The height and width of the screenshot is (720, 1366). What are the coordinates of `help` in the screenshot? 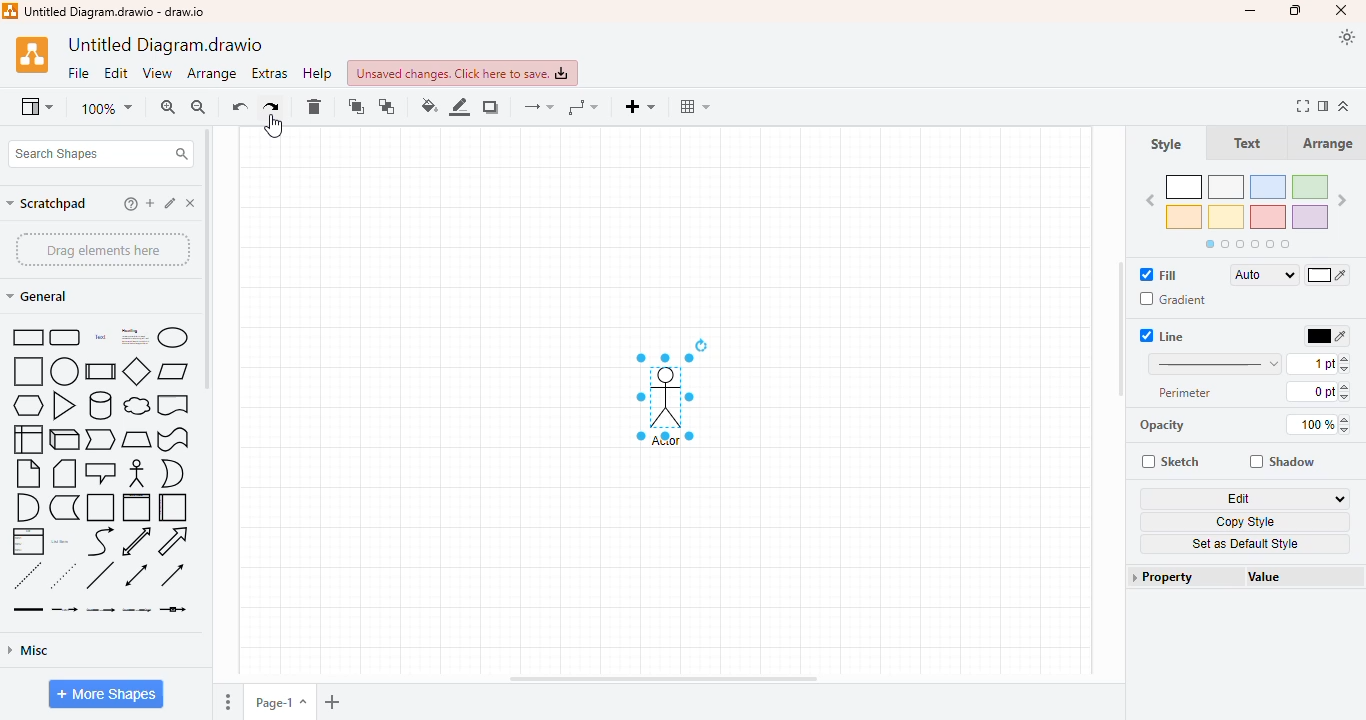 It's located at (317, 73).